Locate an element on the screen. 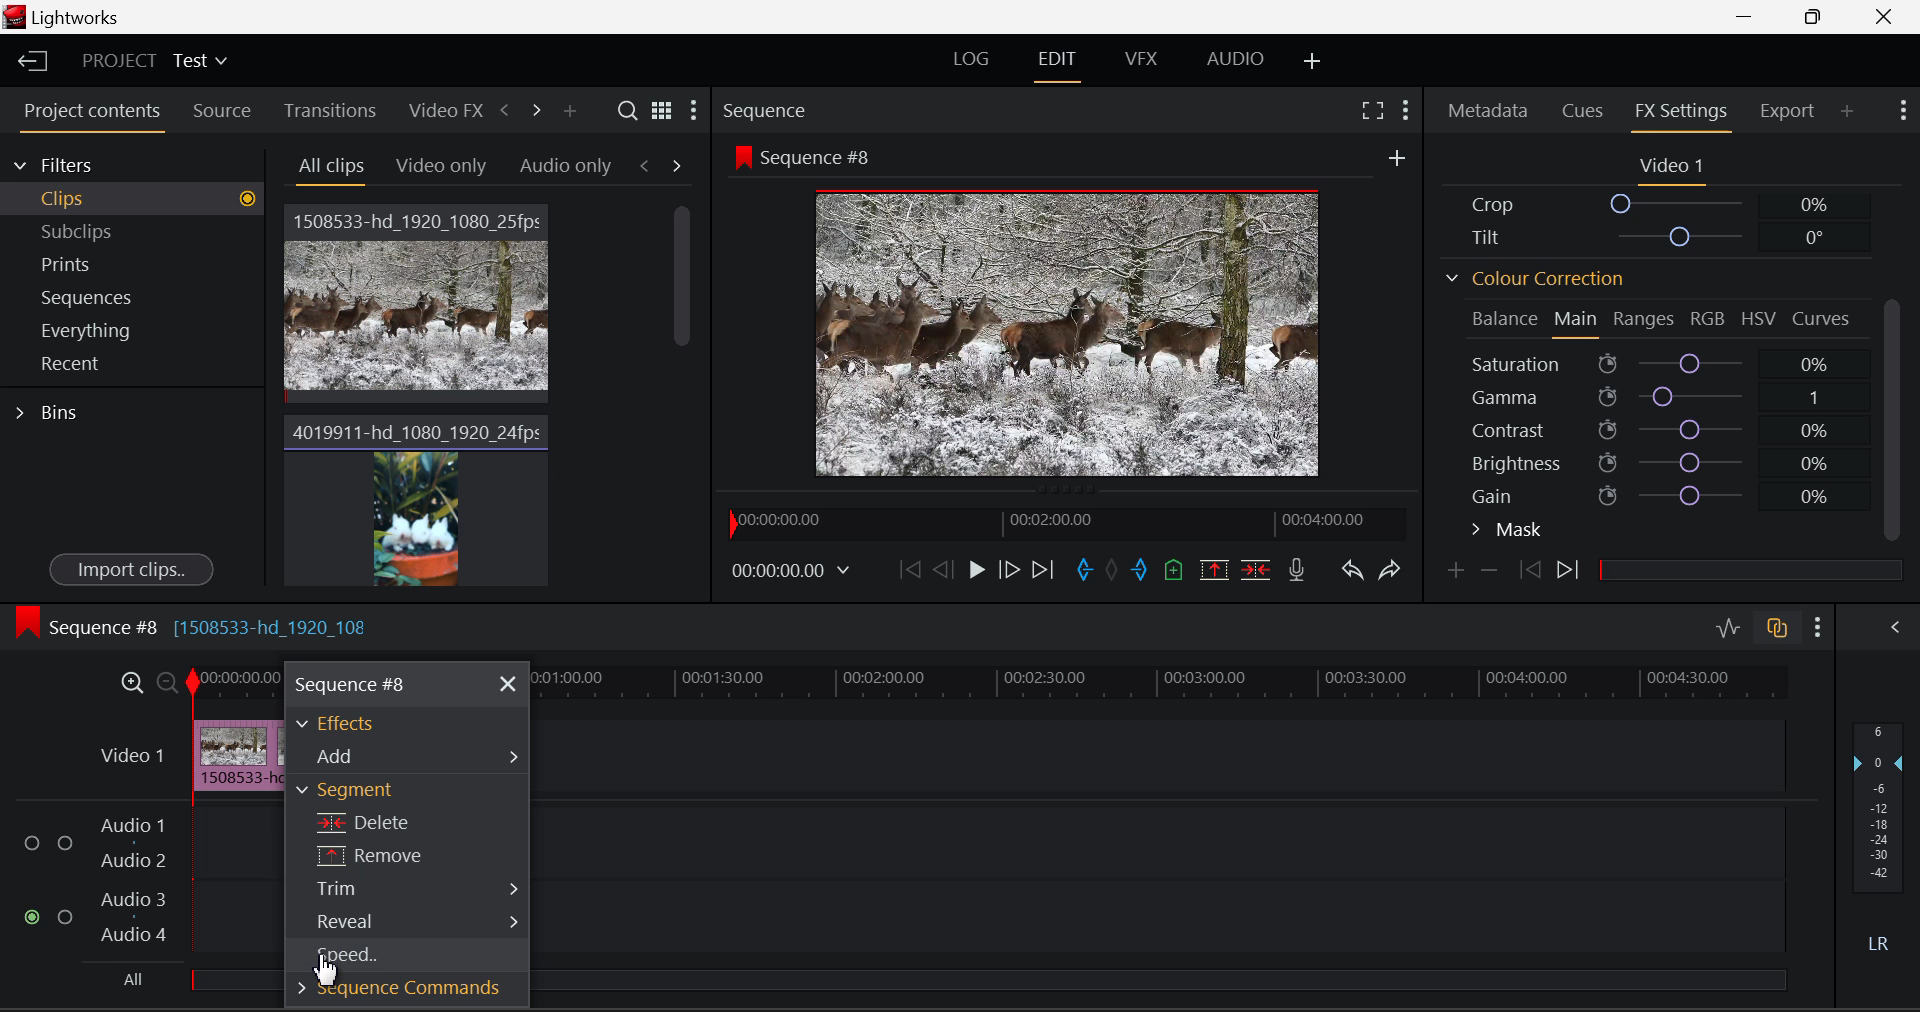 This screenshot has width=1920, height=1012. Minimize is located at coordinates (1816, 17).